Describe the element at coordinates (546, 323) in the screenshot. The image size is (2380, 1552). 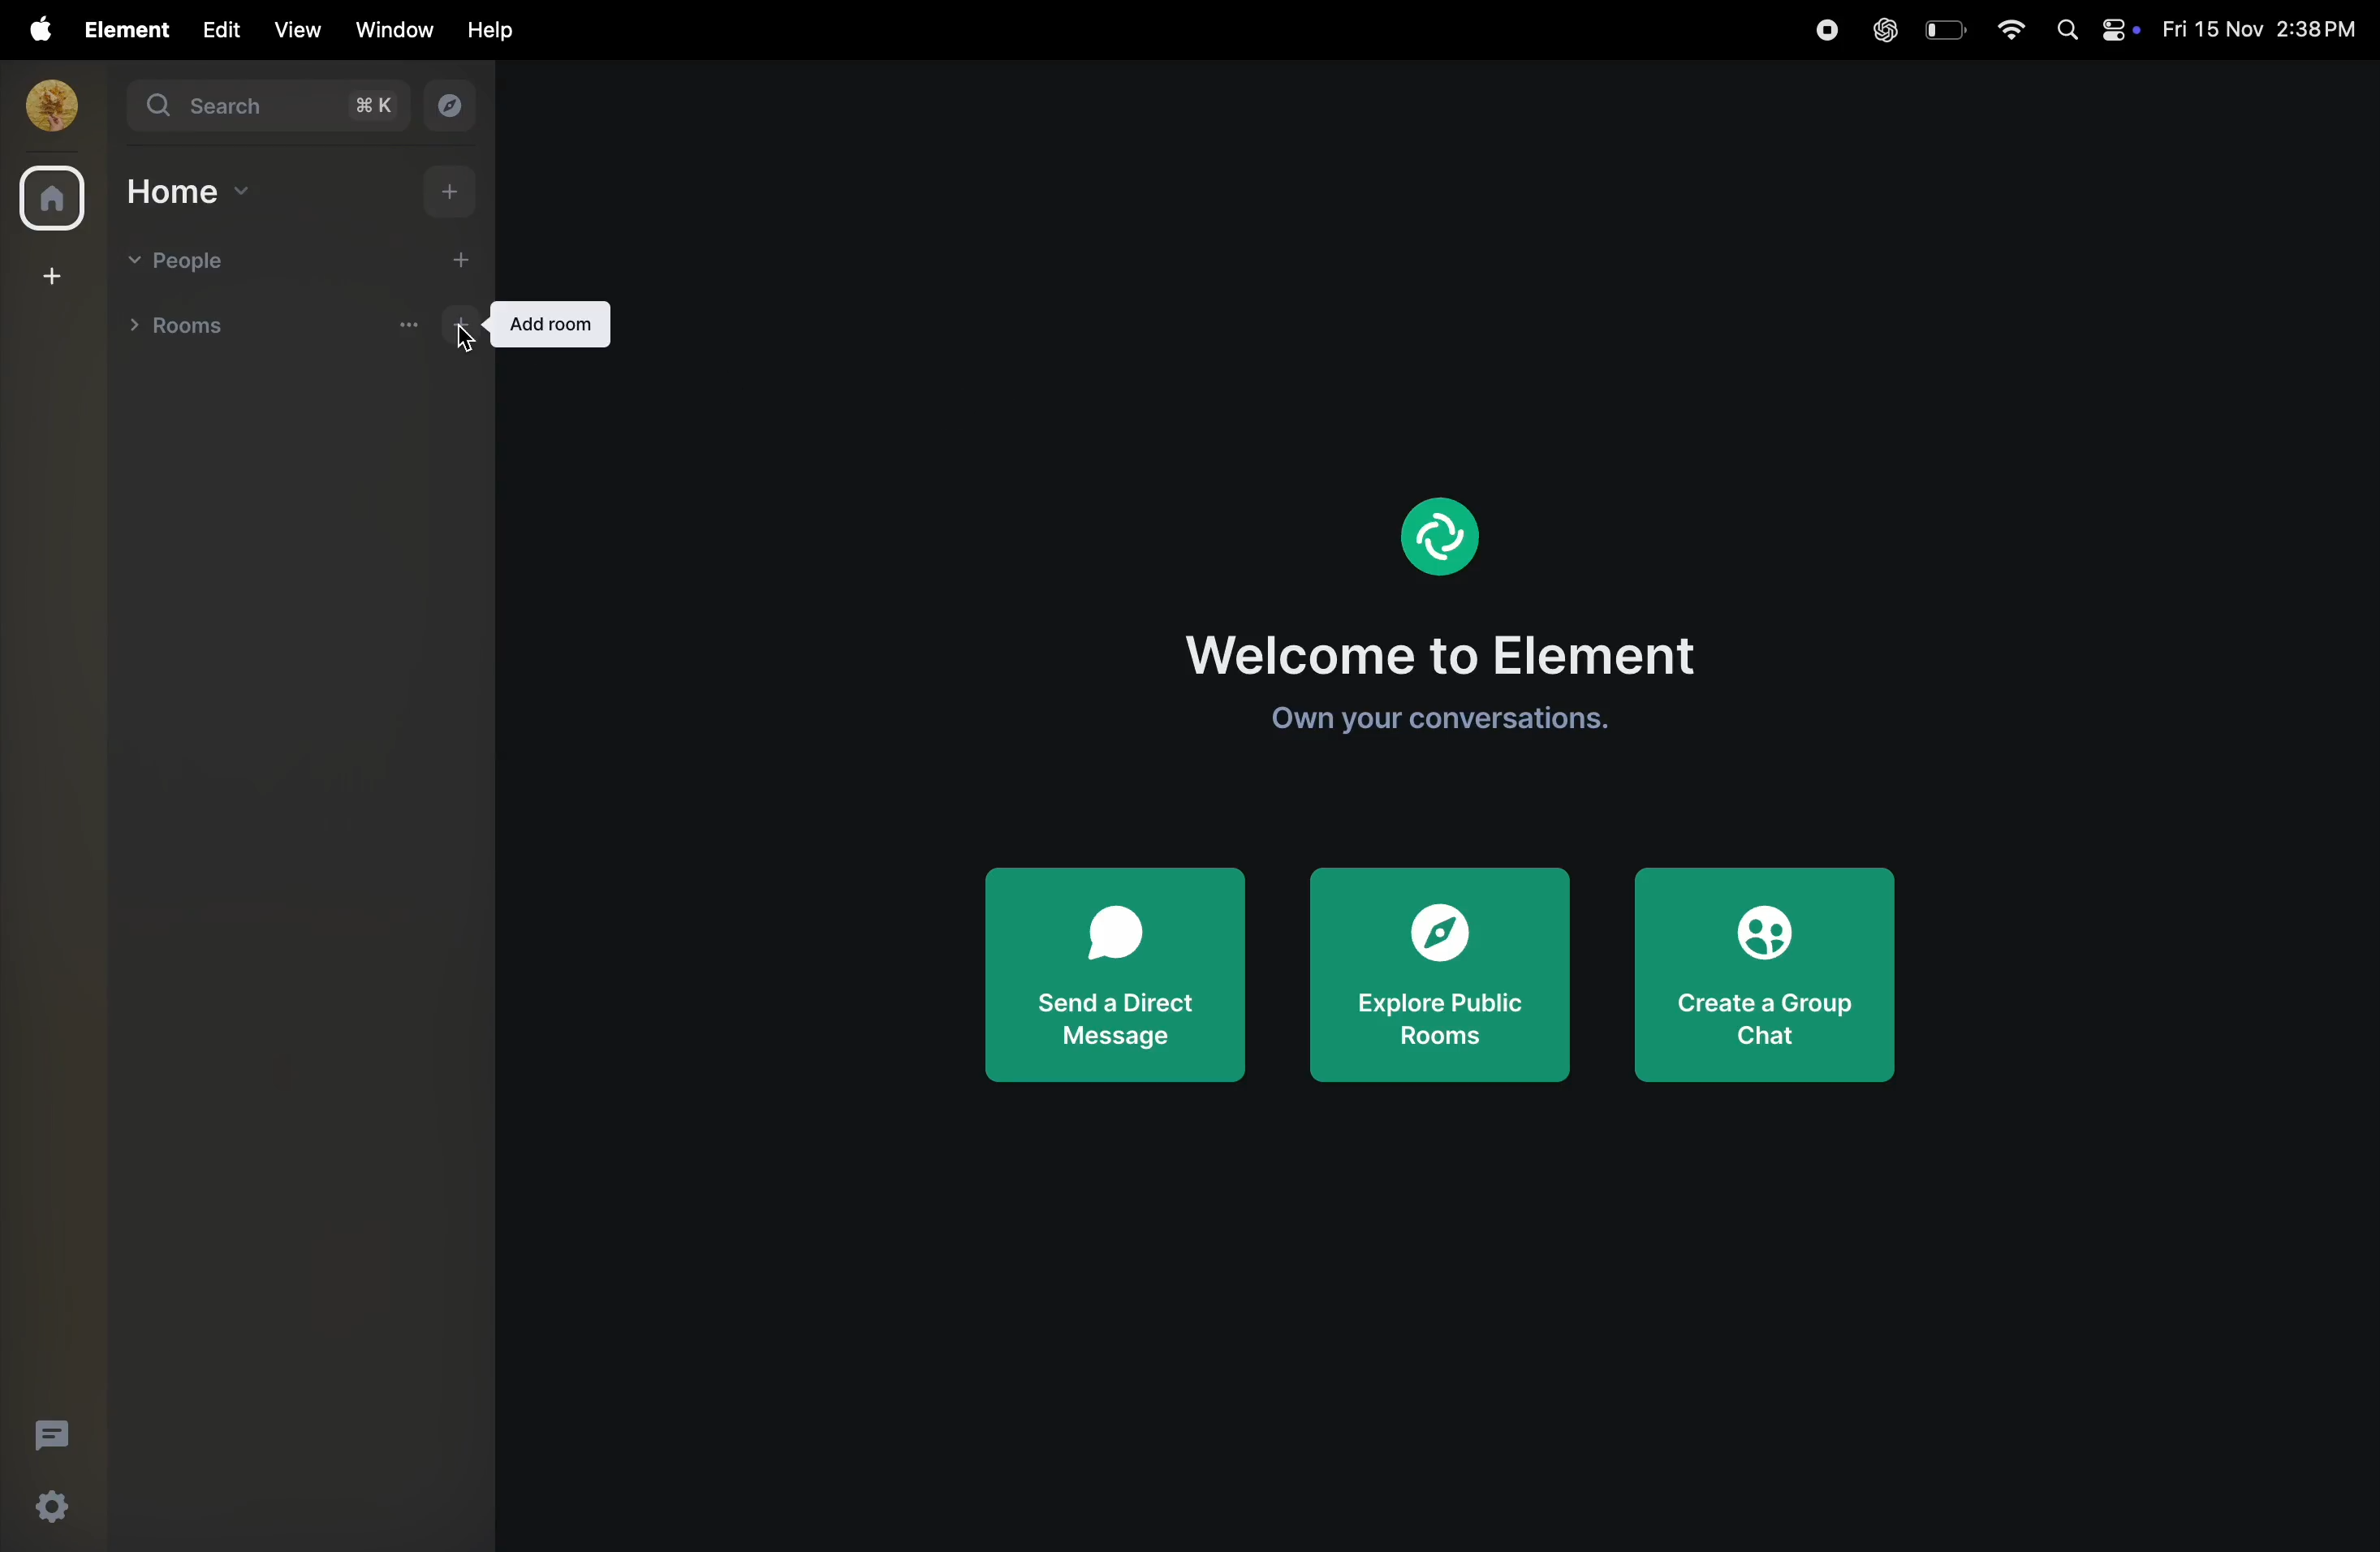
I see `Add room` at that location.